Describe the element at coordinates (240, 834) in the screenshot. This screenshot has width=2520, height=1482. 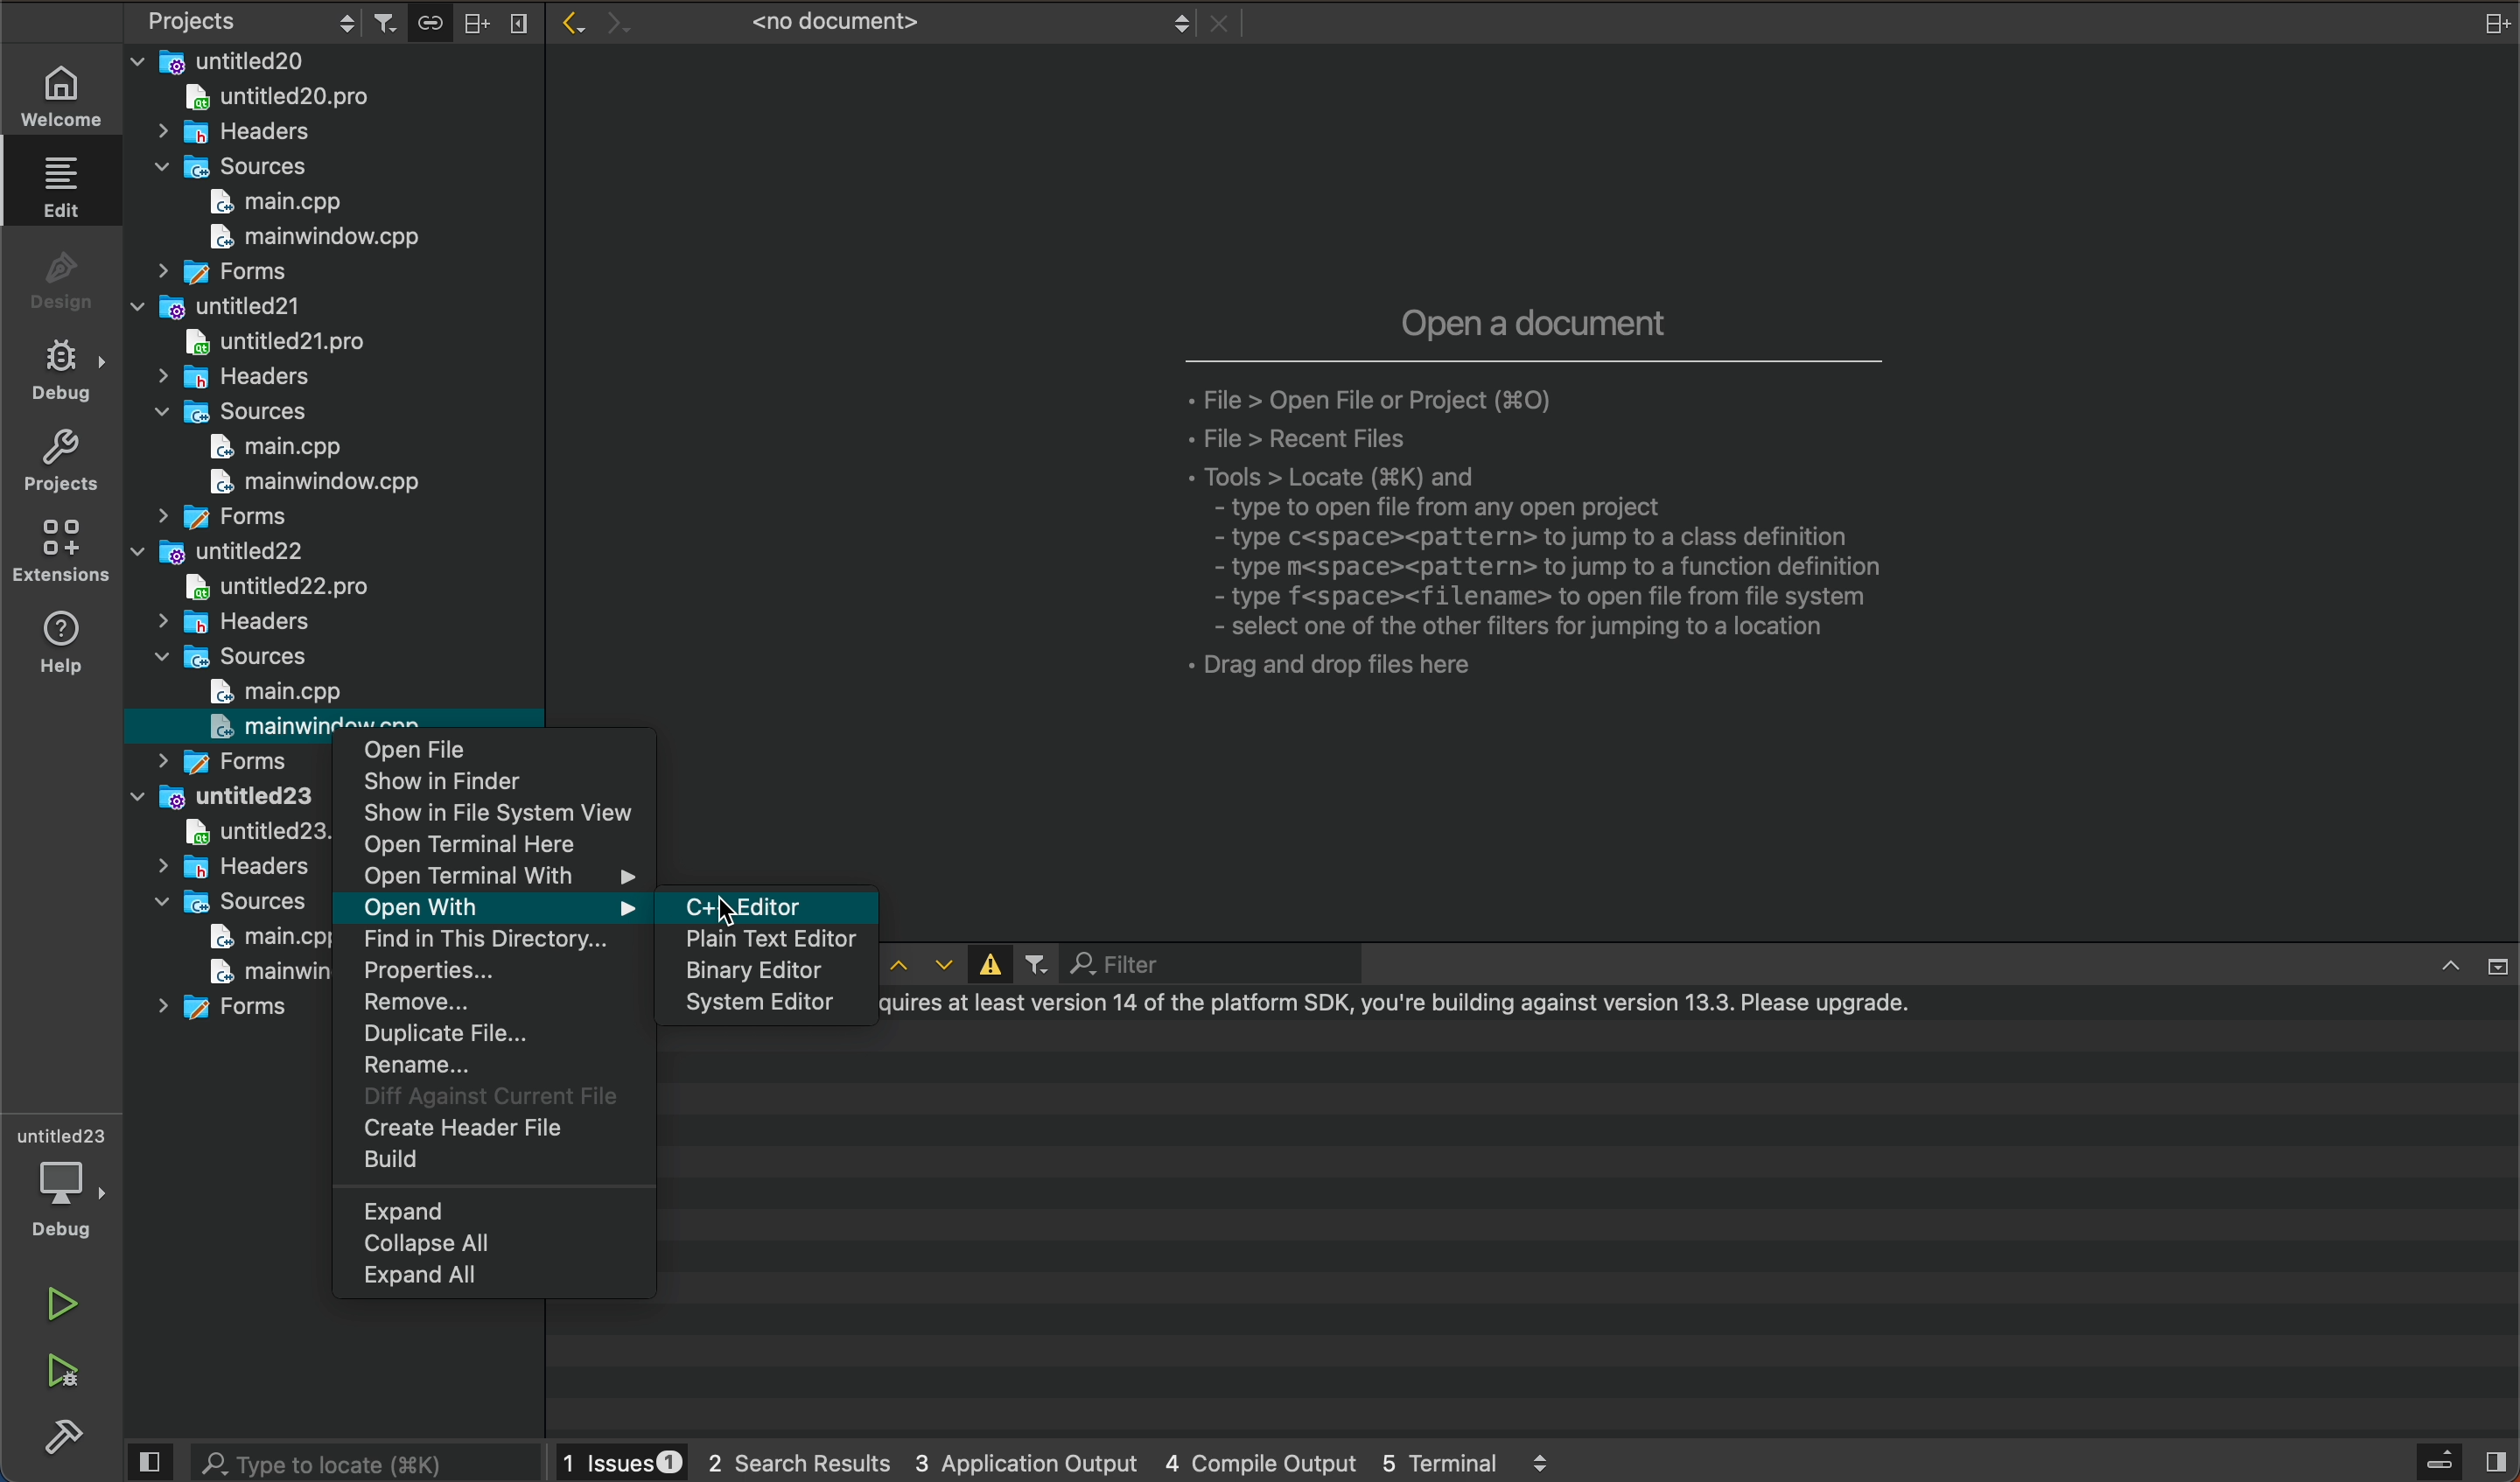
I see `untitled23 pro` at that location.